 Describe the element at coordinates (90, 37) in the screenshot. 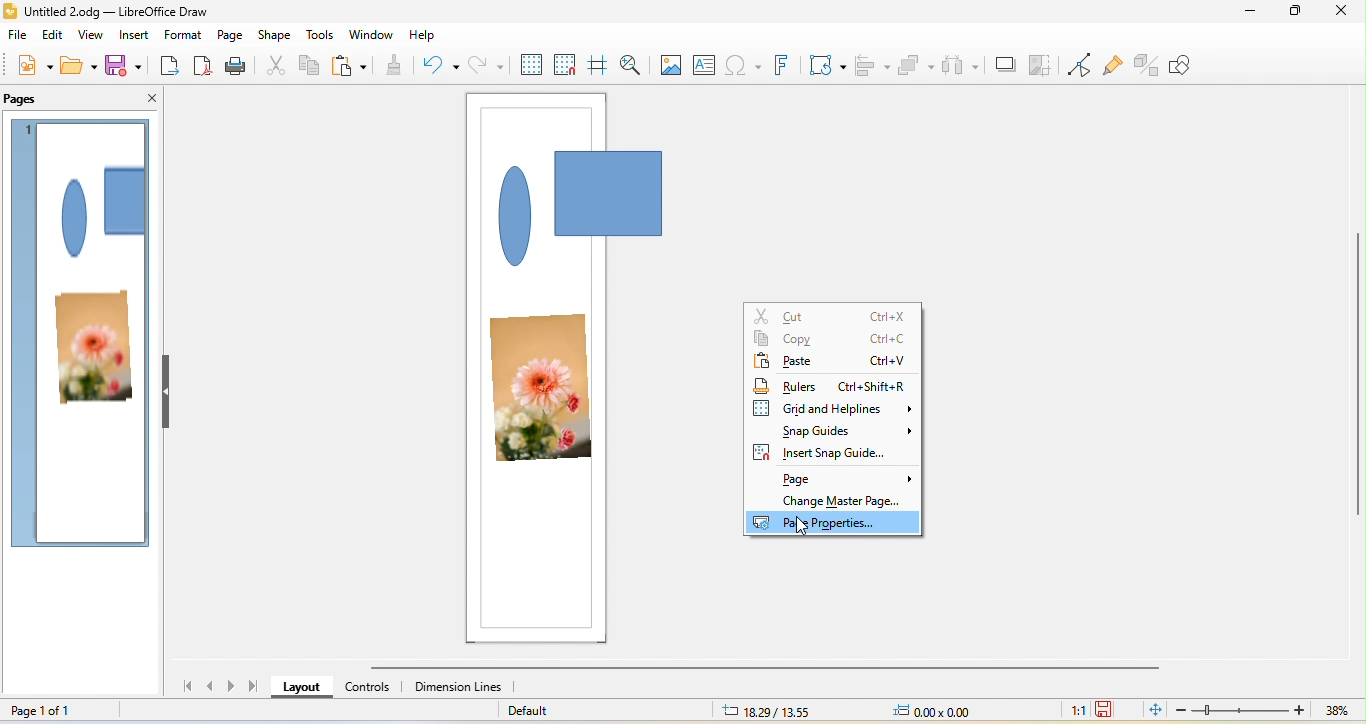

I see `view` at that location.